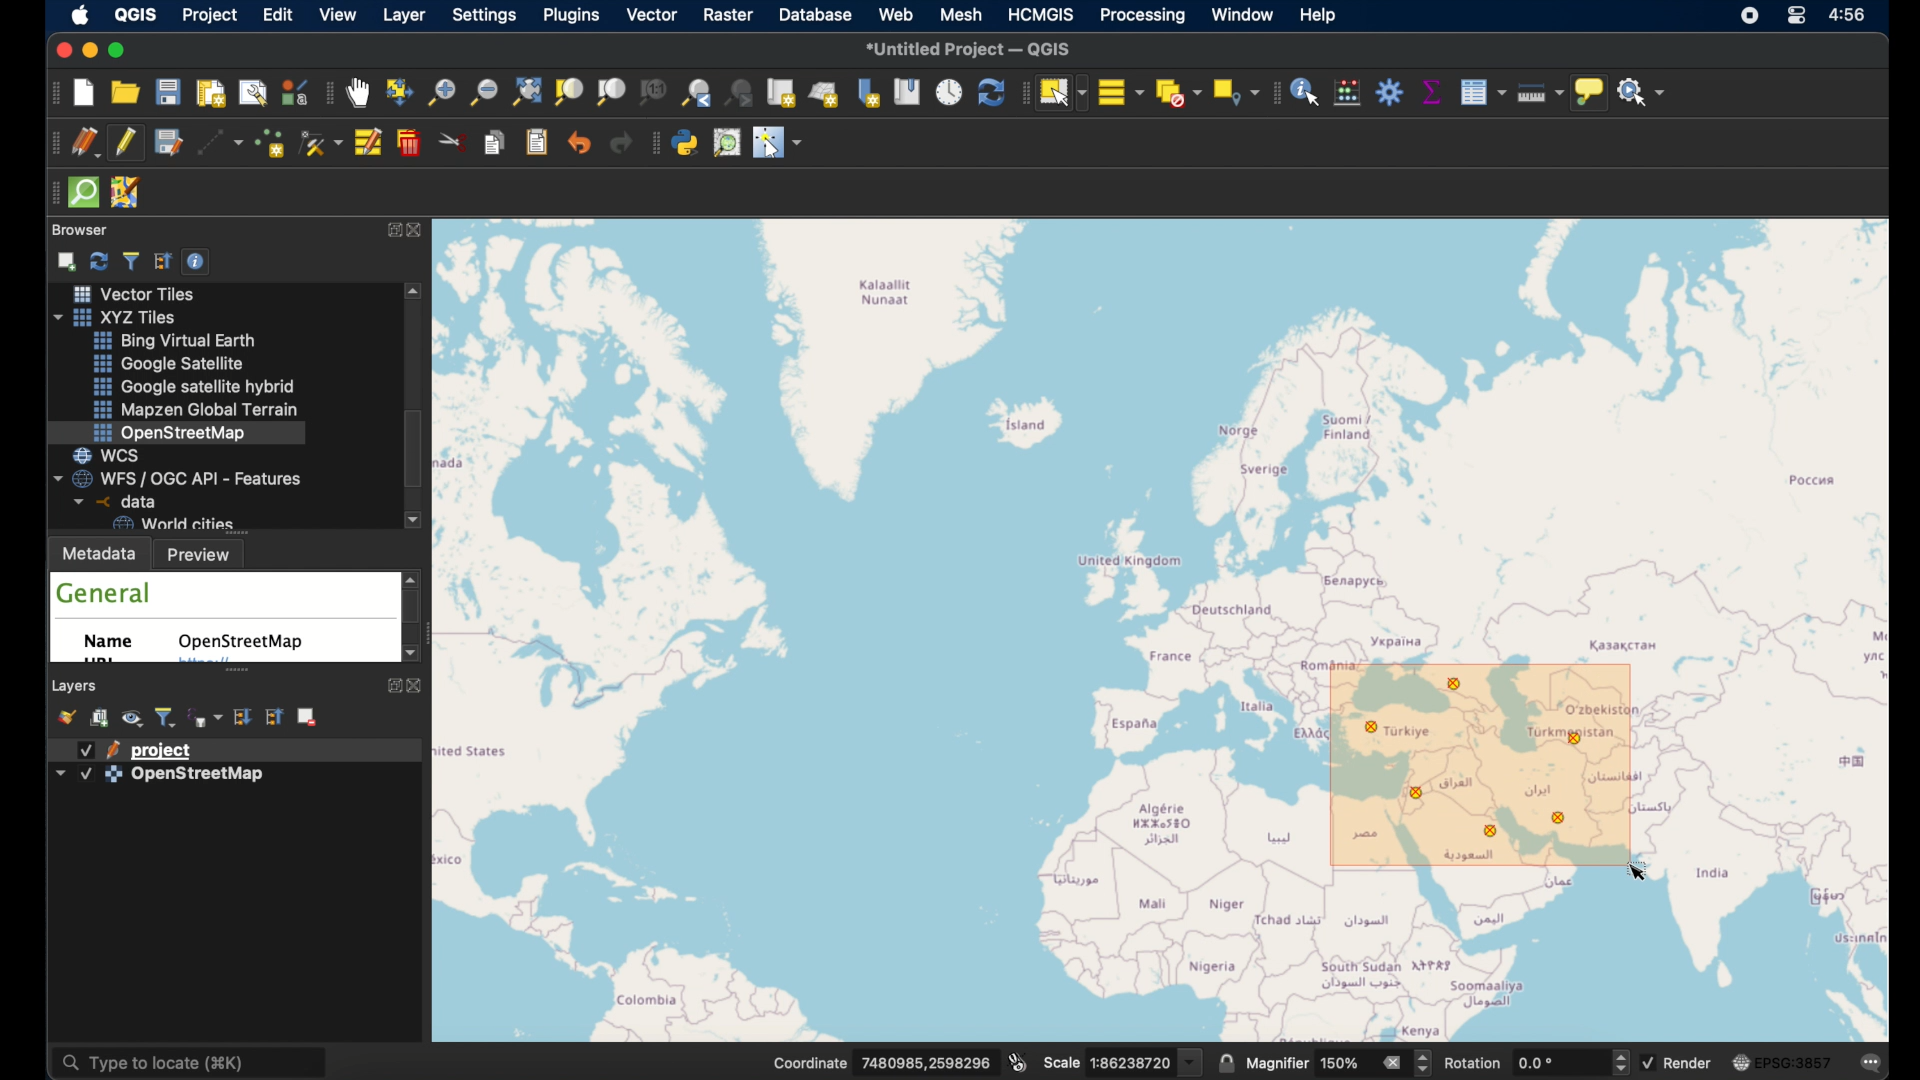 This screenshot has width=1920, height=1080. What do you see at coordinates (1178, 94) in the screenshot?
I see `deselect features from all layers` at bounding box center [1178, 94].